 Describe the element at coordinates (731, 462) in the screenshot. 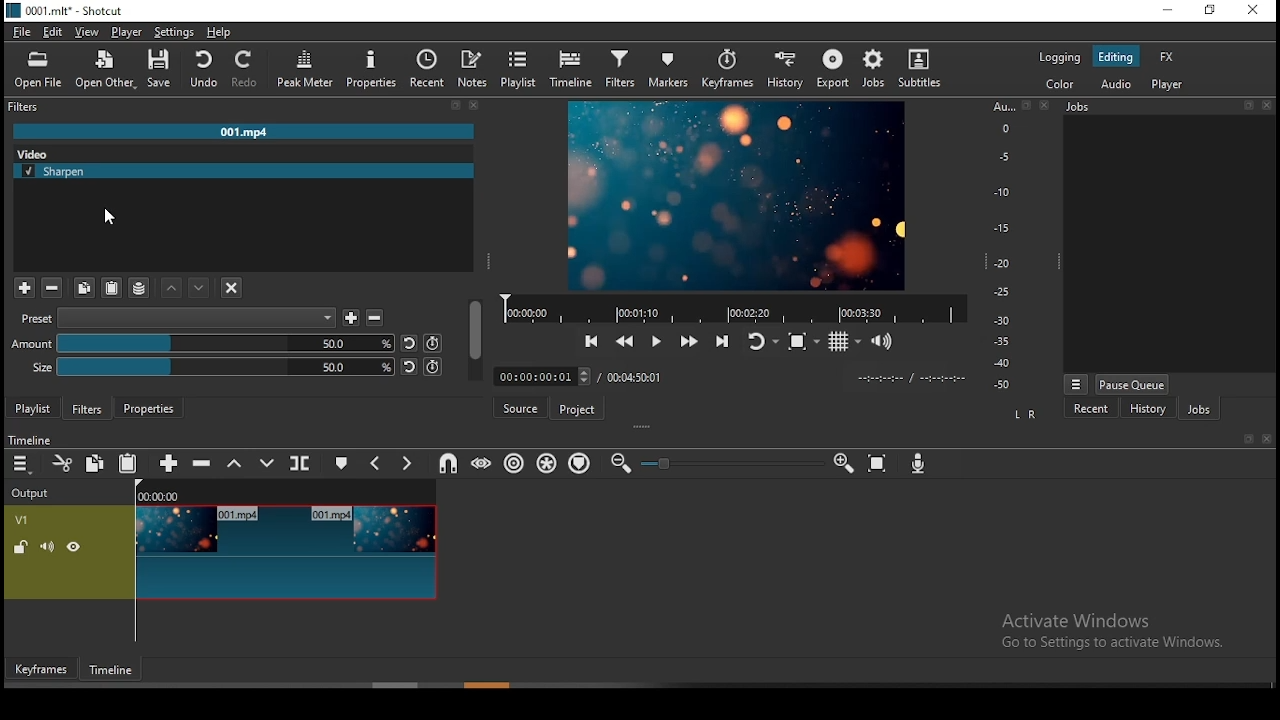

I see `zoom in or zoom out slider` at that location.